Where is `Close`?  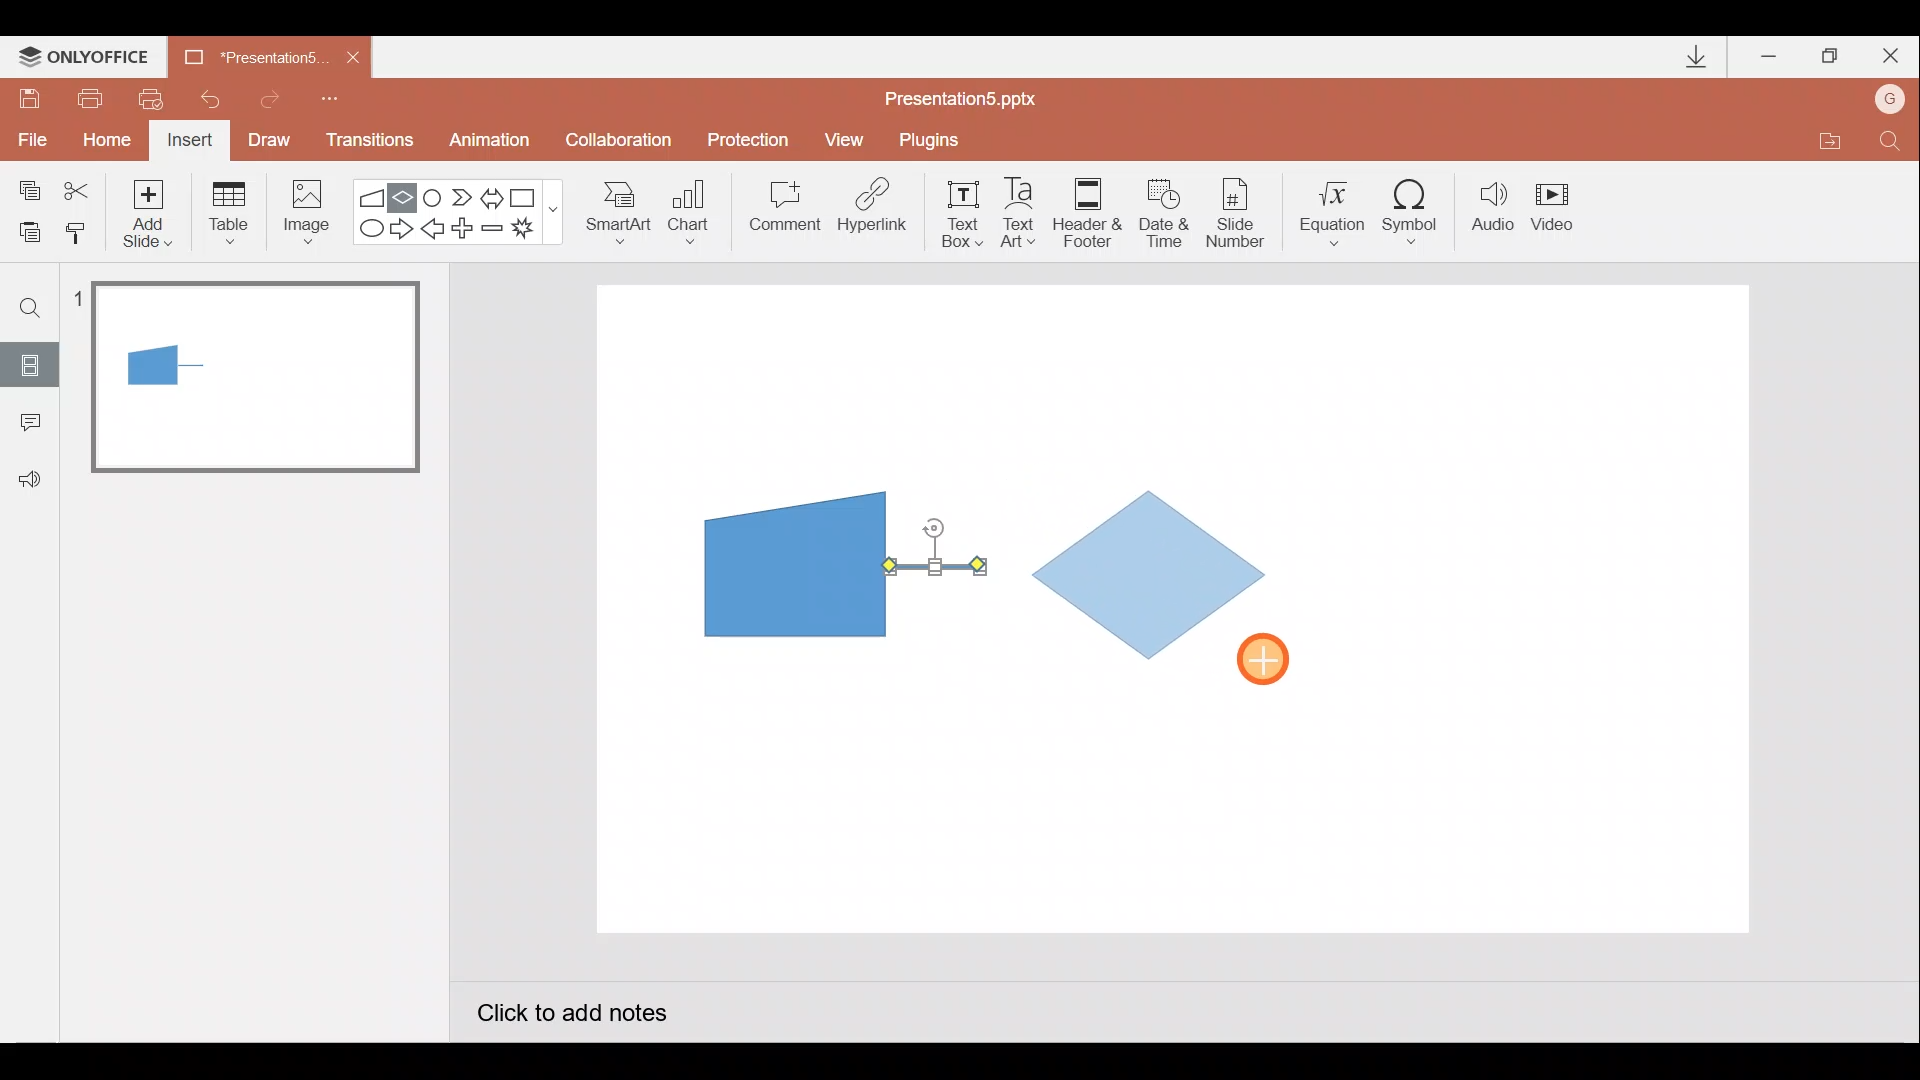
Close is located at coordinates (1891, 60).